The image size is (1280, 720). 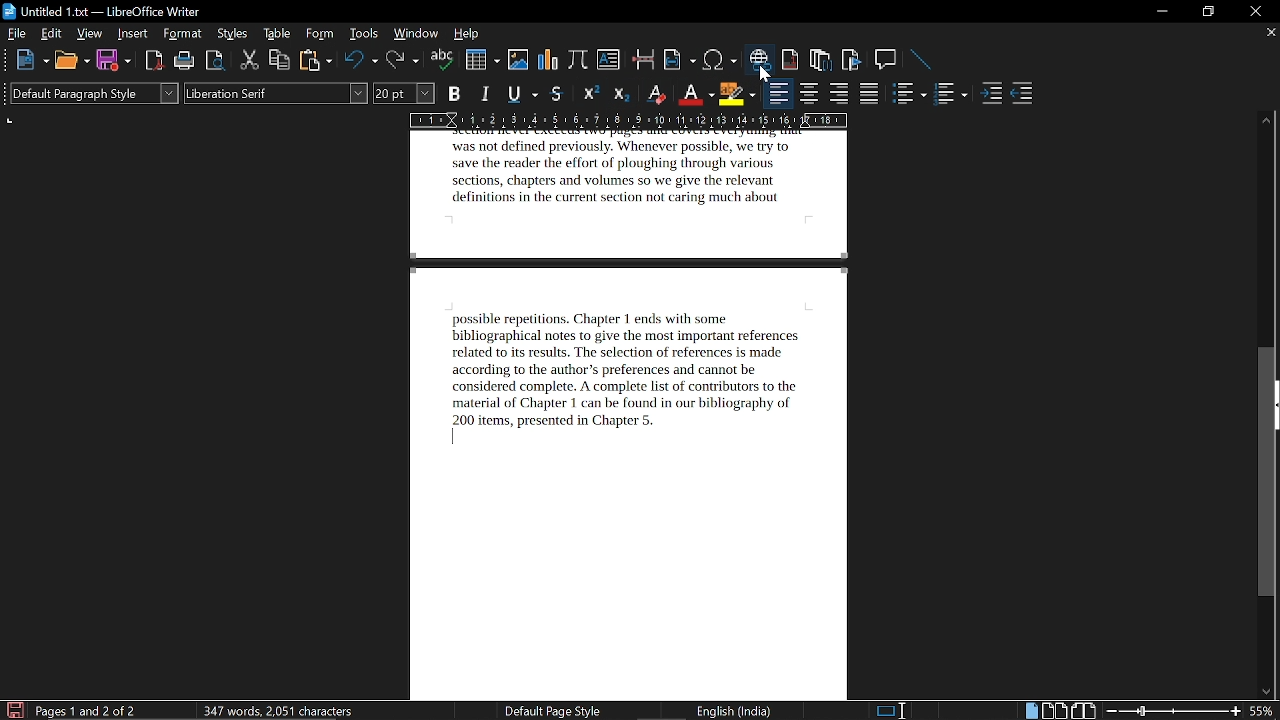 What do you see at coordinates (545, 711) in the screenshot?
I see `page style` at bounding box center [545, 711].